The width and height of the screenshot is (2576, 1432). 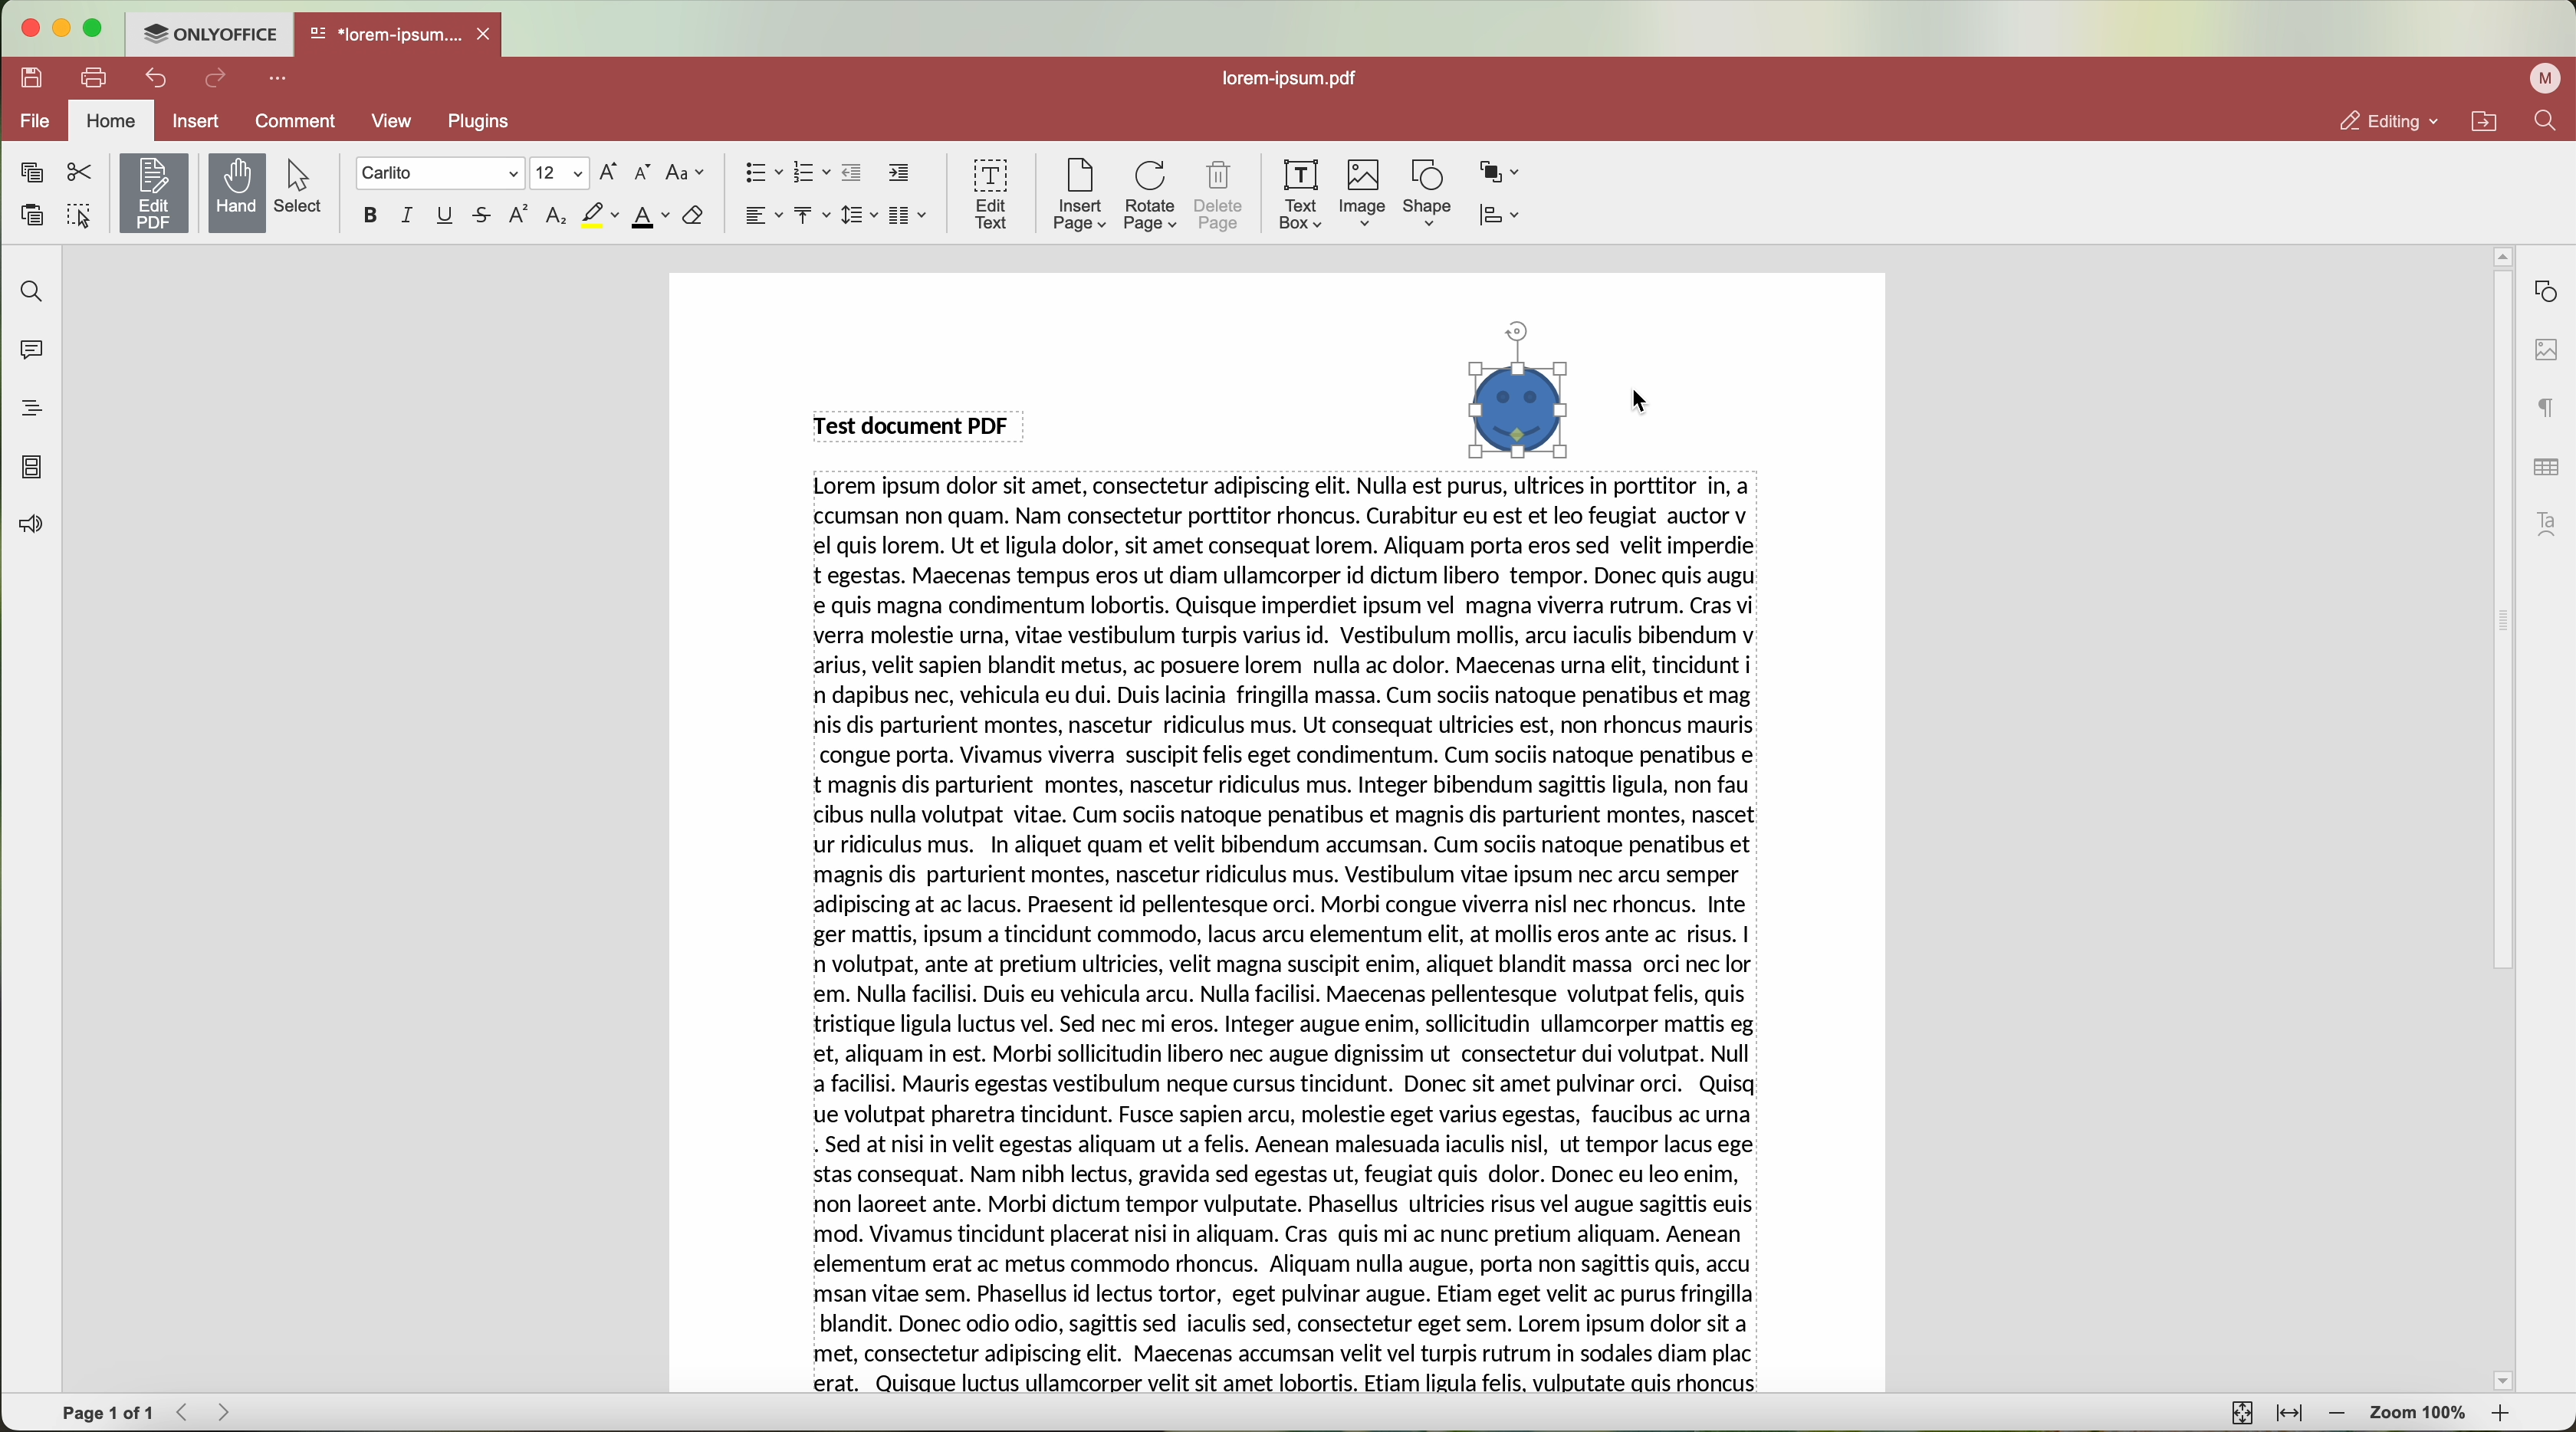 I want to click on insert, so click(x=198, y=120).